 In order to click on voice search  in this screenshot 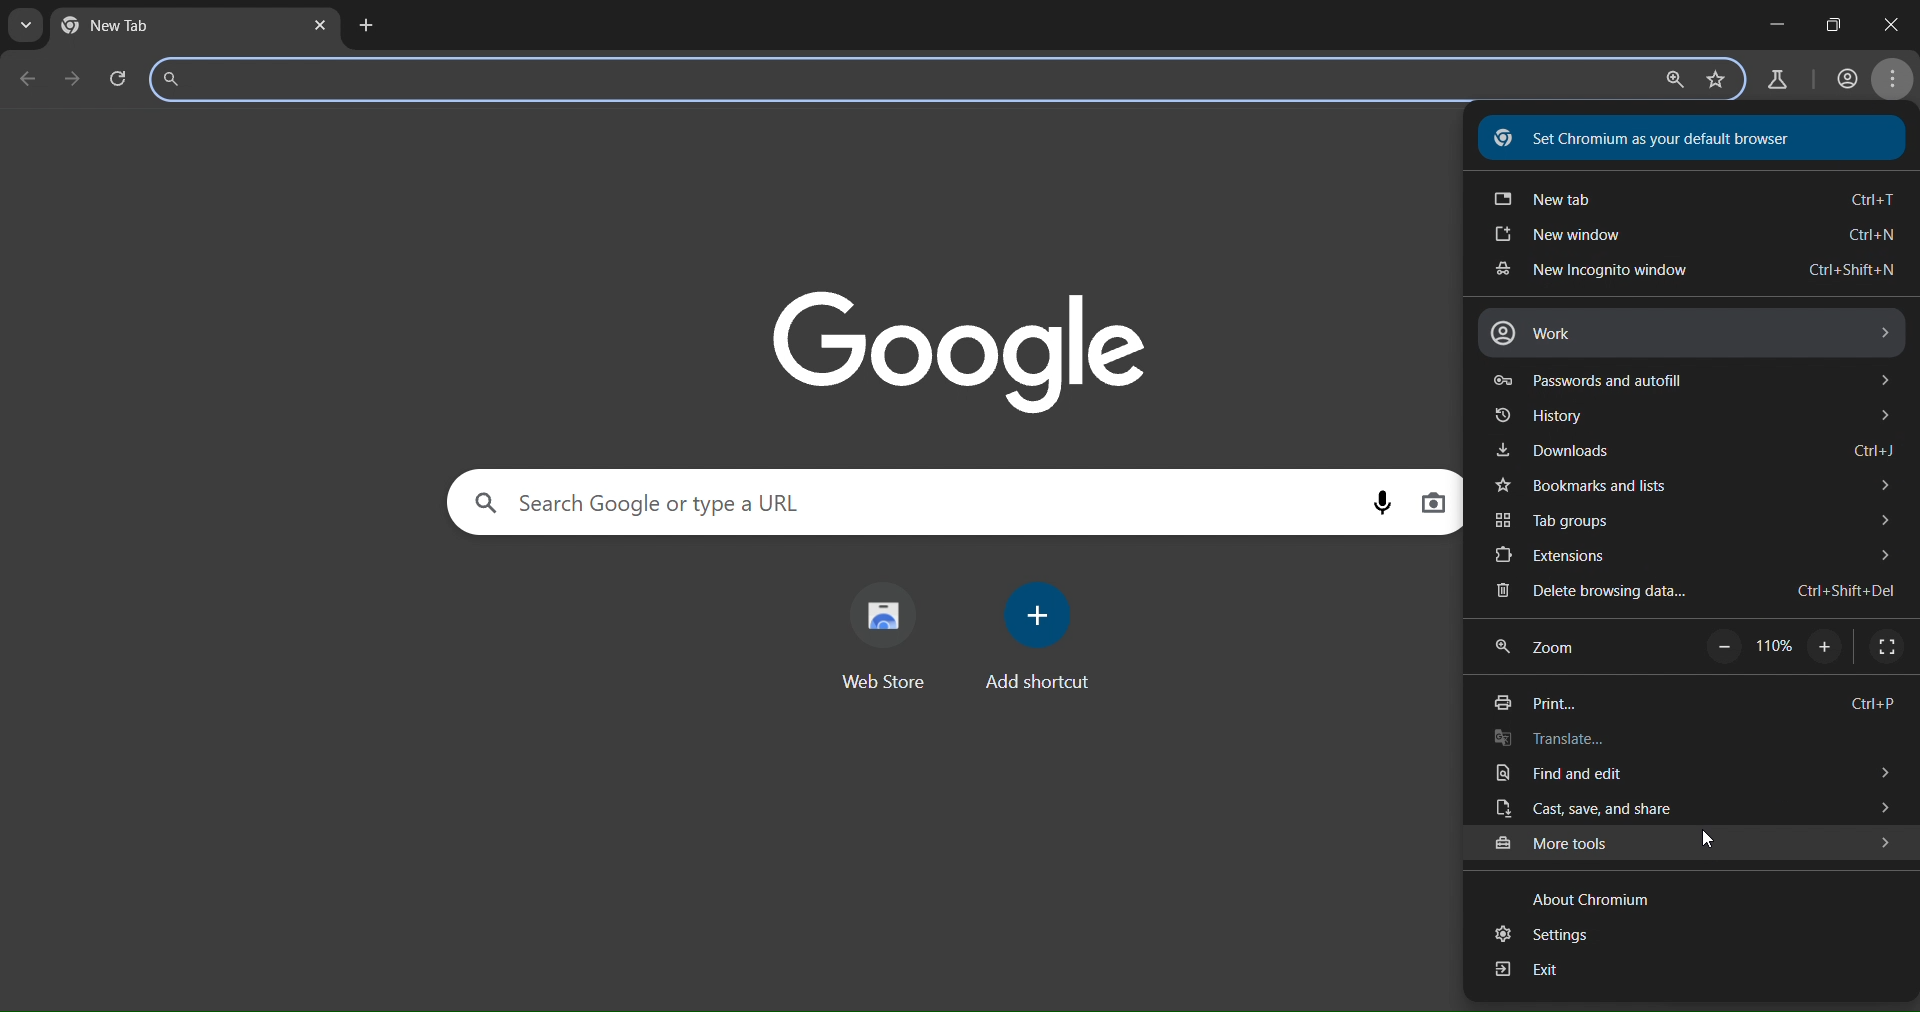, I will do `click(1376, 501)`.